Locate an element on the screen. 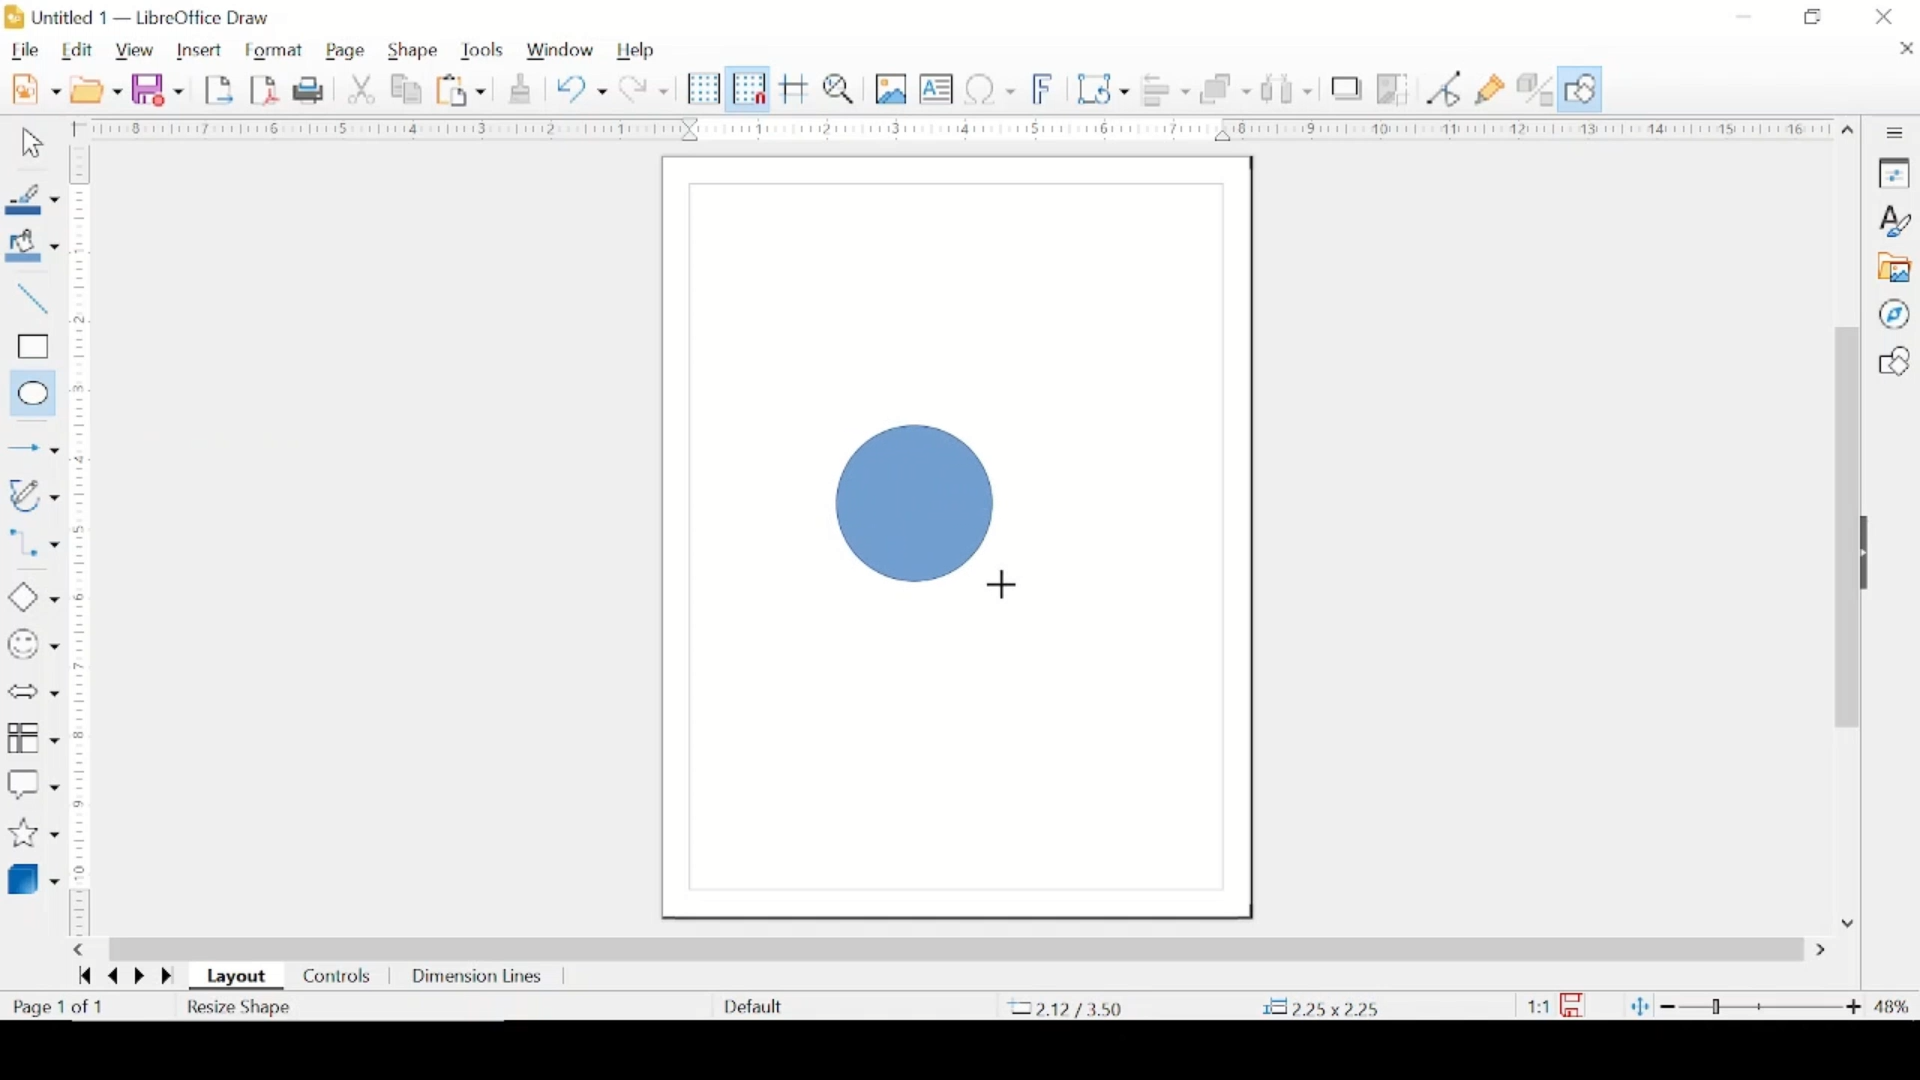  display grid is located at coordinates (703, 89).